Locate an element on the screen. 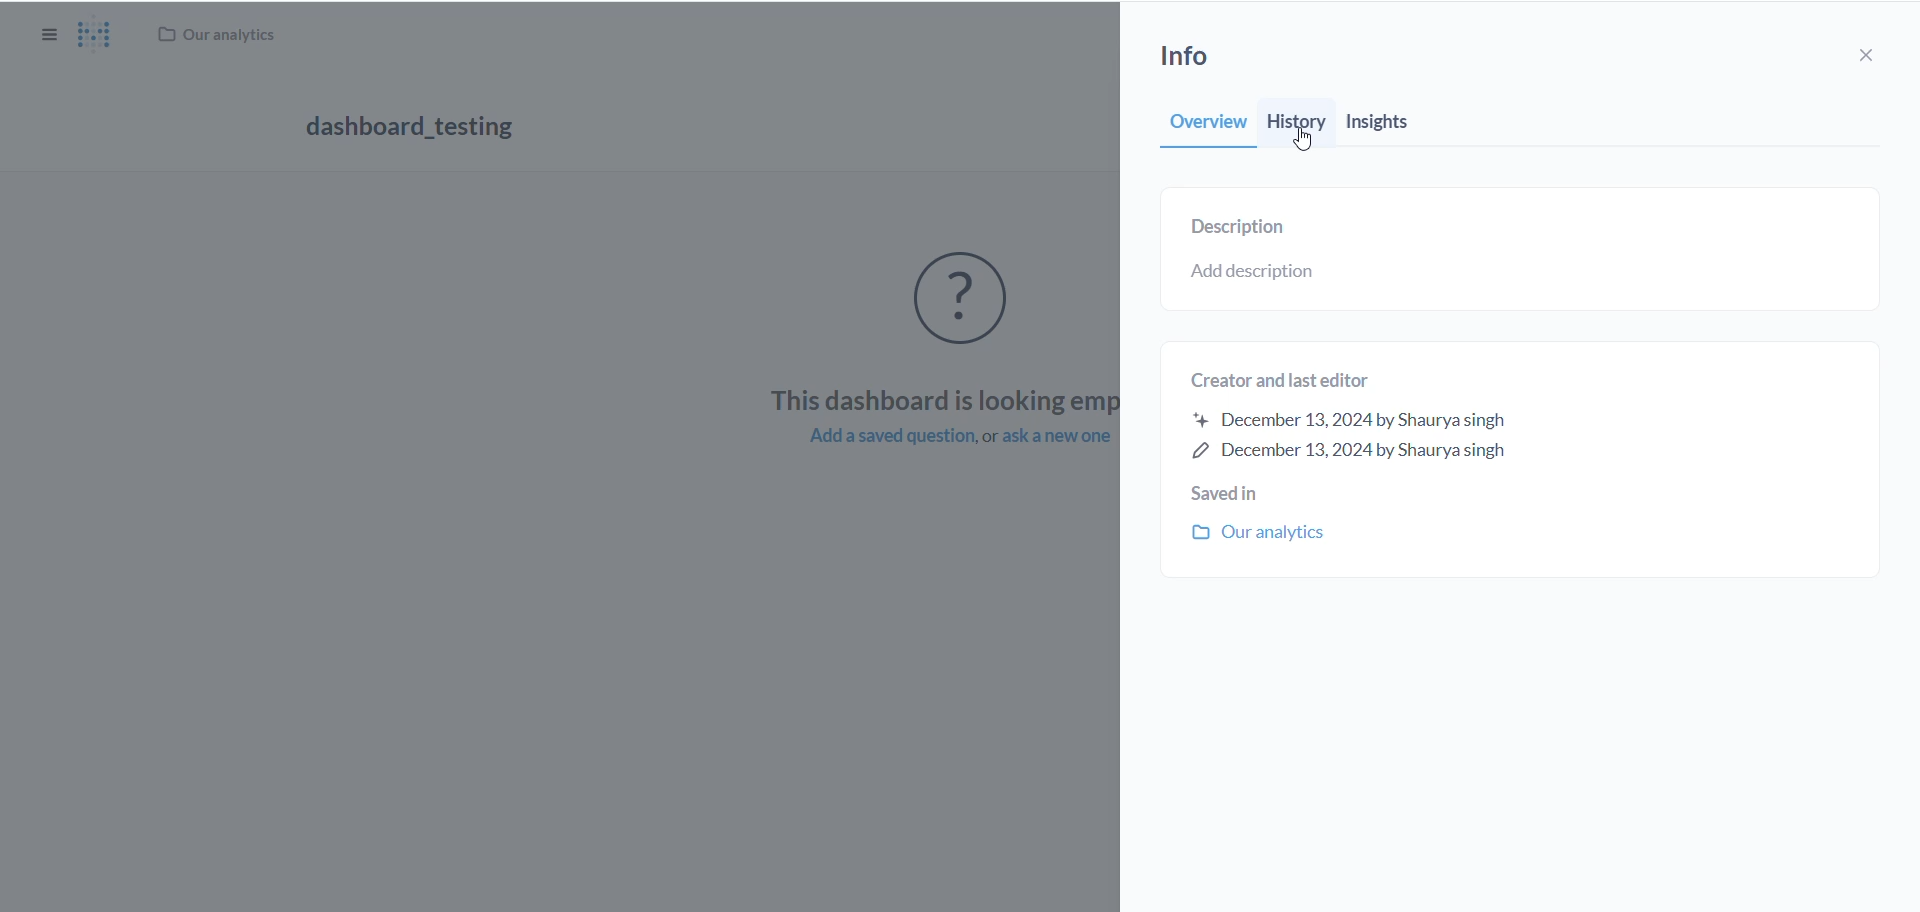 This screenshot has width=1920, height=912. our analytics folder is located at coordinates (1251, 538).